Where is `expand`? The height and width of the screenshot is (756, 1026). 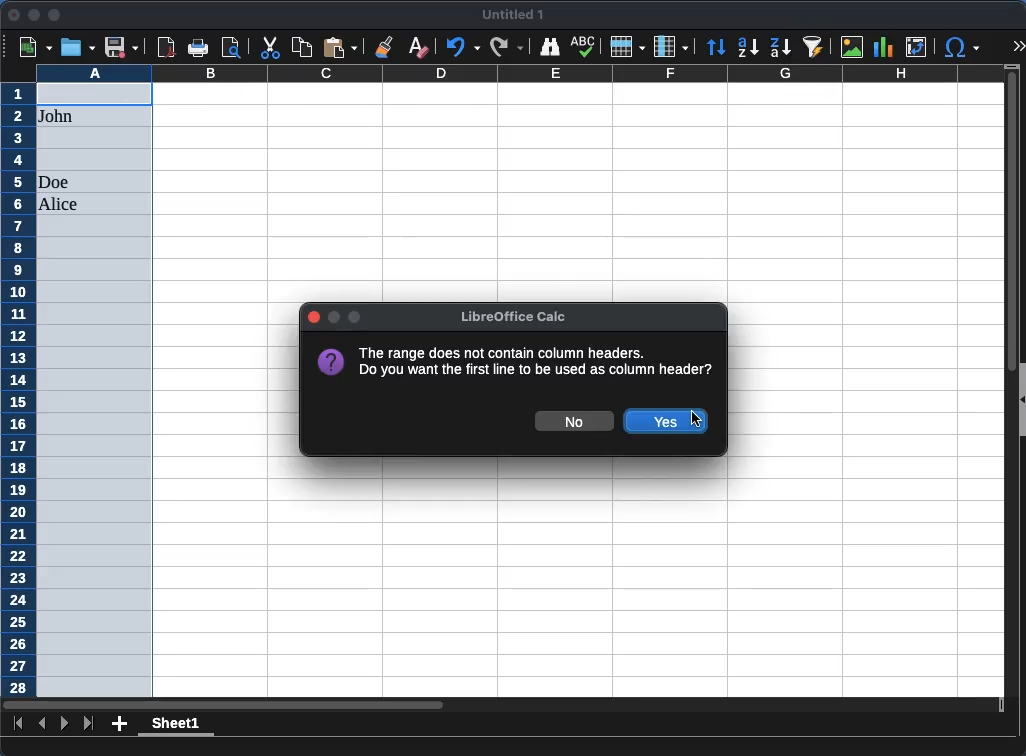 expand is located at coordinates (1017, 45).